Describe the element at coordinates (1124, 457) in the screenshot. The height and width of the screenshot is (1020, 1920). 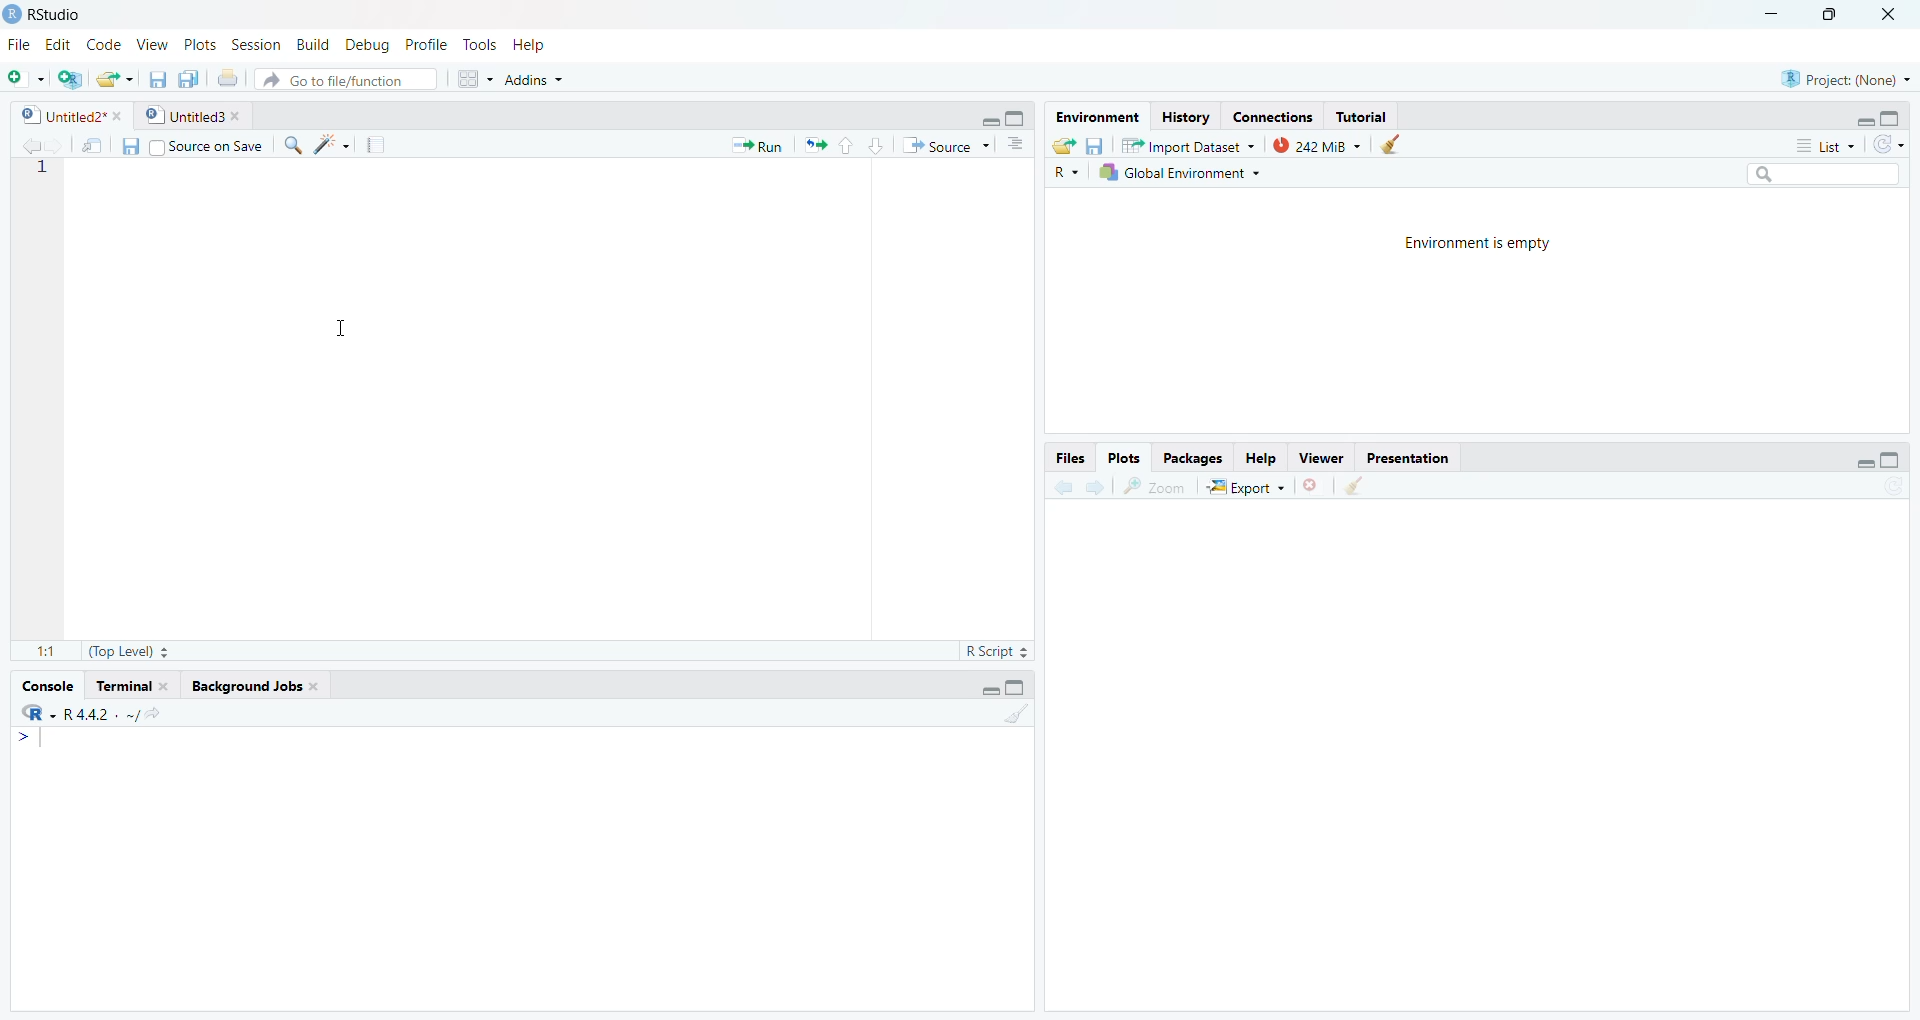
I see `Plots.` at that location.